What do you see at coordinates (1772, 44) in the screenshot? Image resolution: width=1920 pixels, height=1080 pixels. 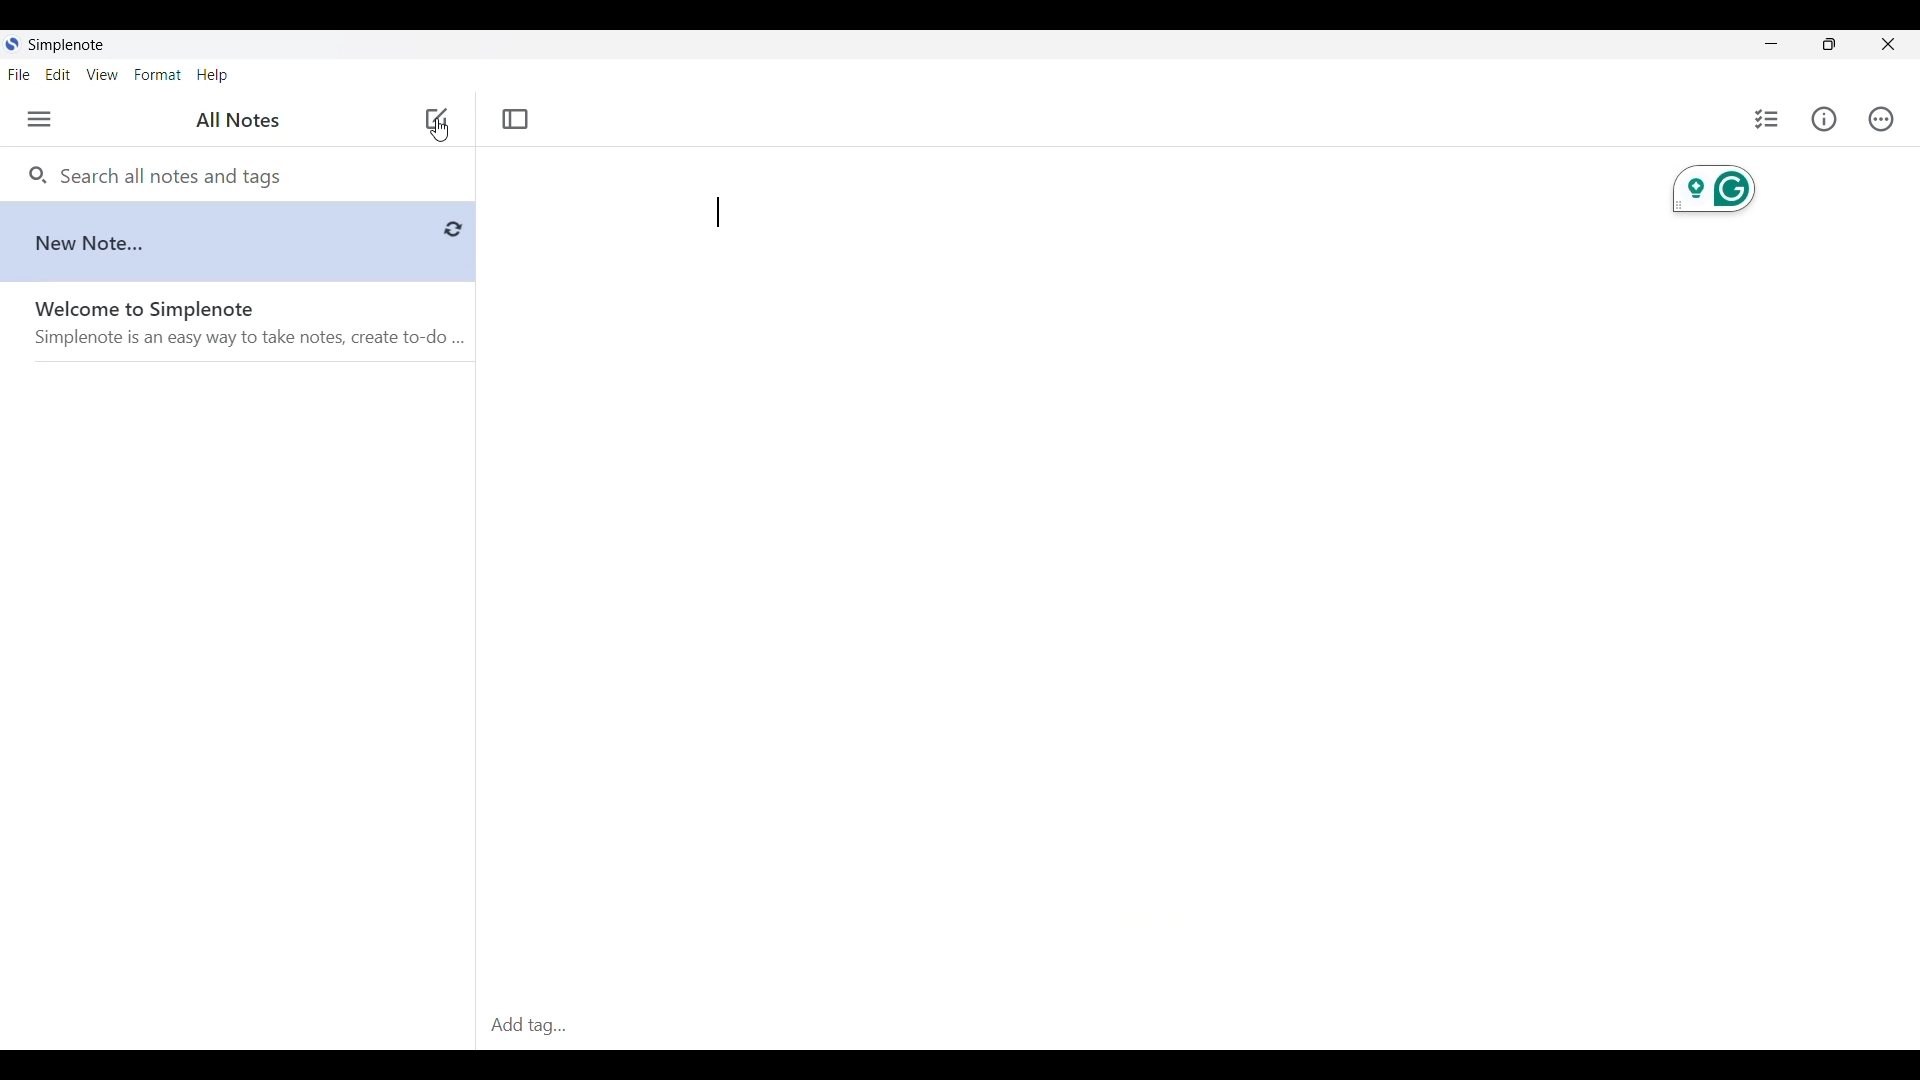 I see `Minimize` at bounding box center [1772, 44].